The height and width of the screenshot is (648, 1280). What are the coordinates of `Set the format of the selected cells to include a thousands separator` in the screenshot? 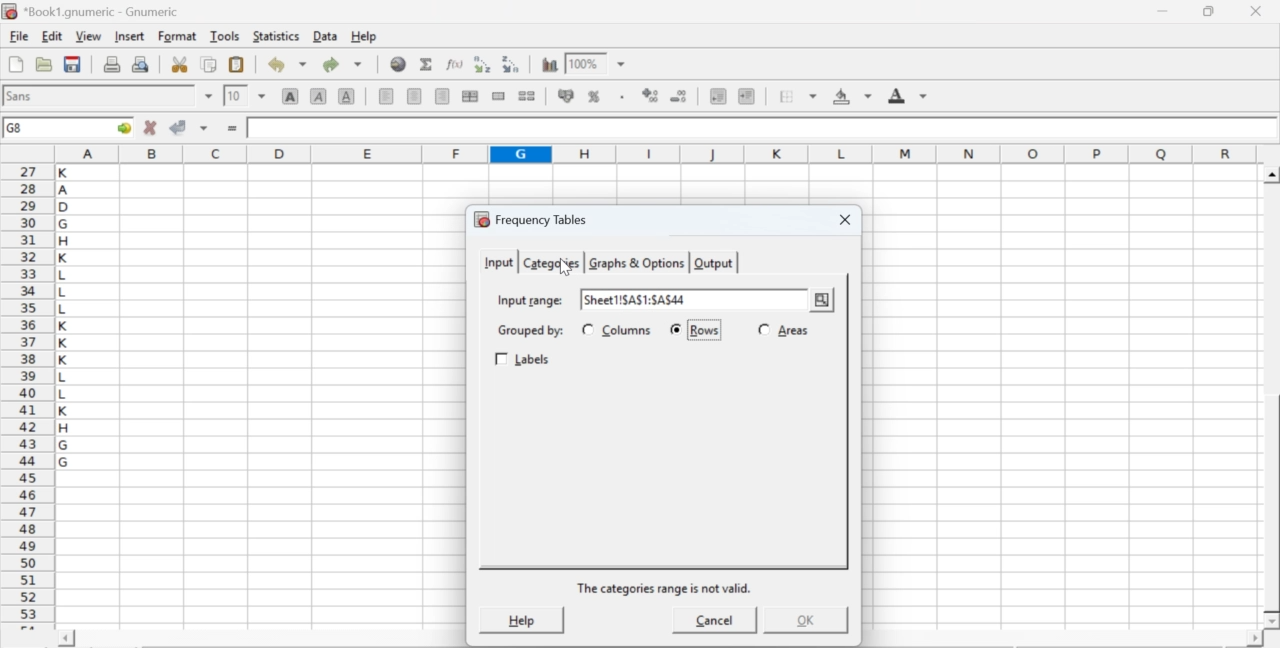 It's located at (620, 97).